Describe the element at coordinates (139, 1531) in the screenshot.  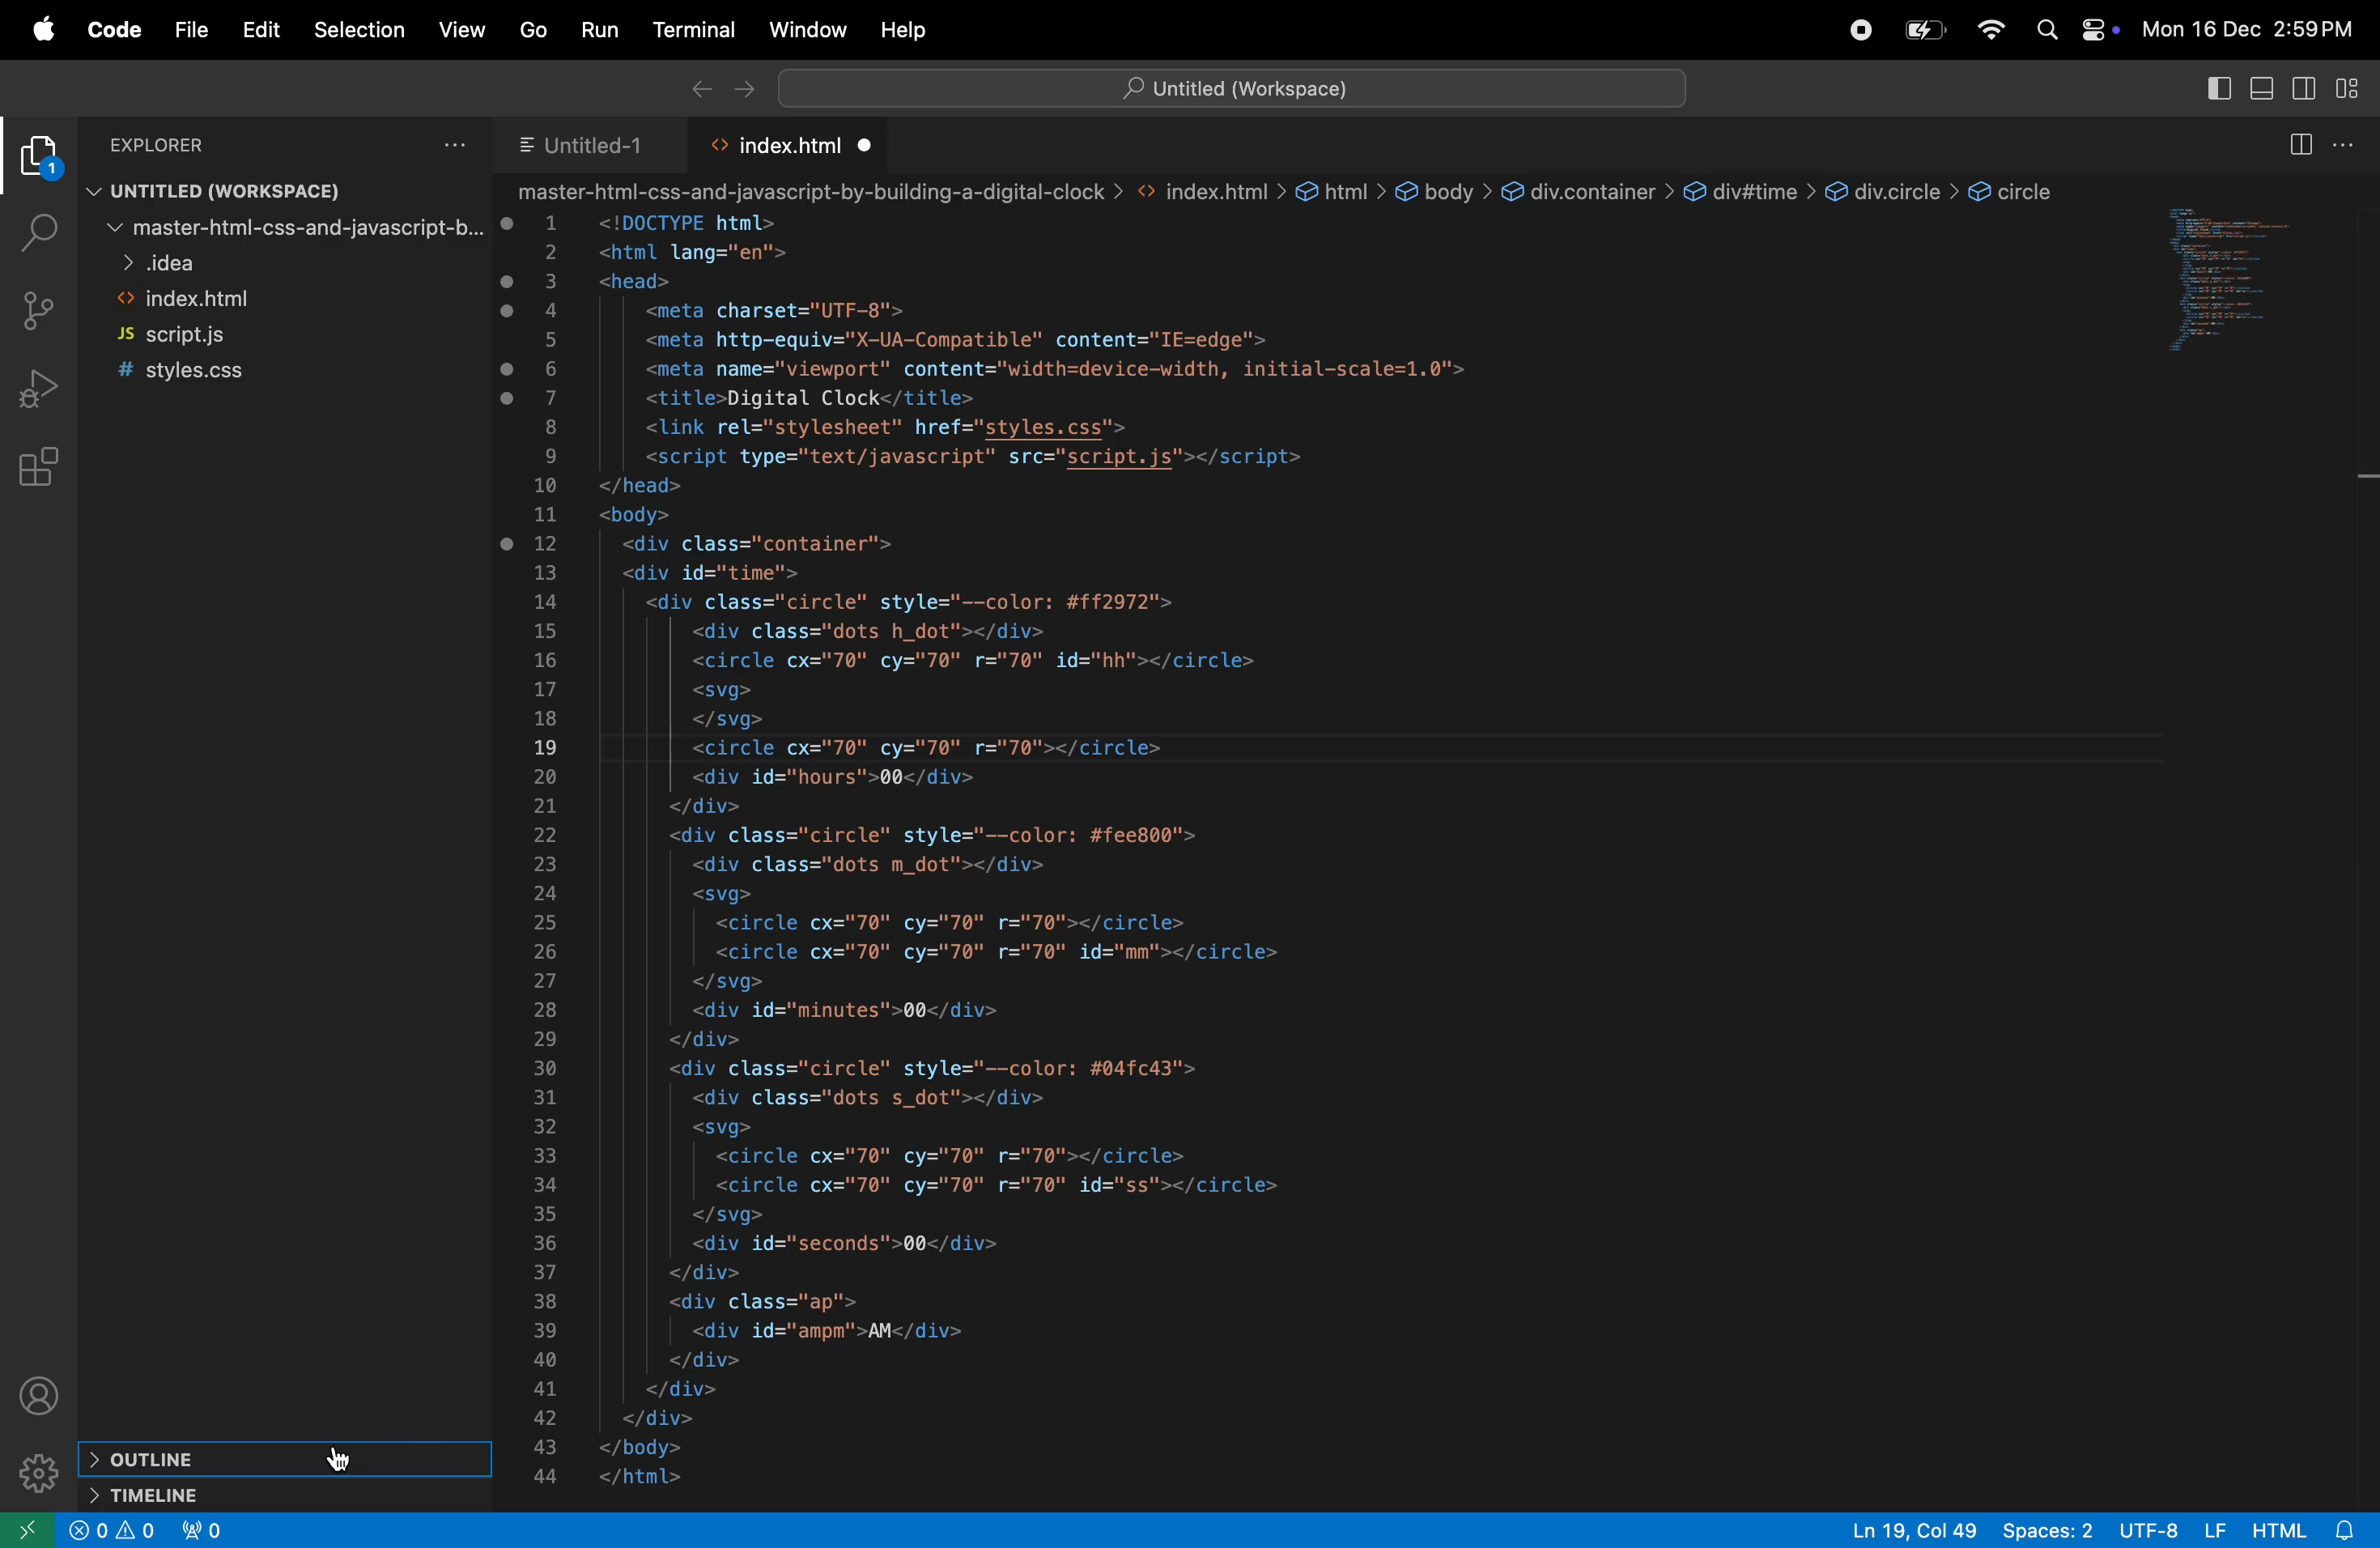
I see `create alert` at that location.